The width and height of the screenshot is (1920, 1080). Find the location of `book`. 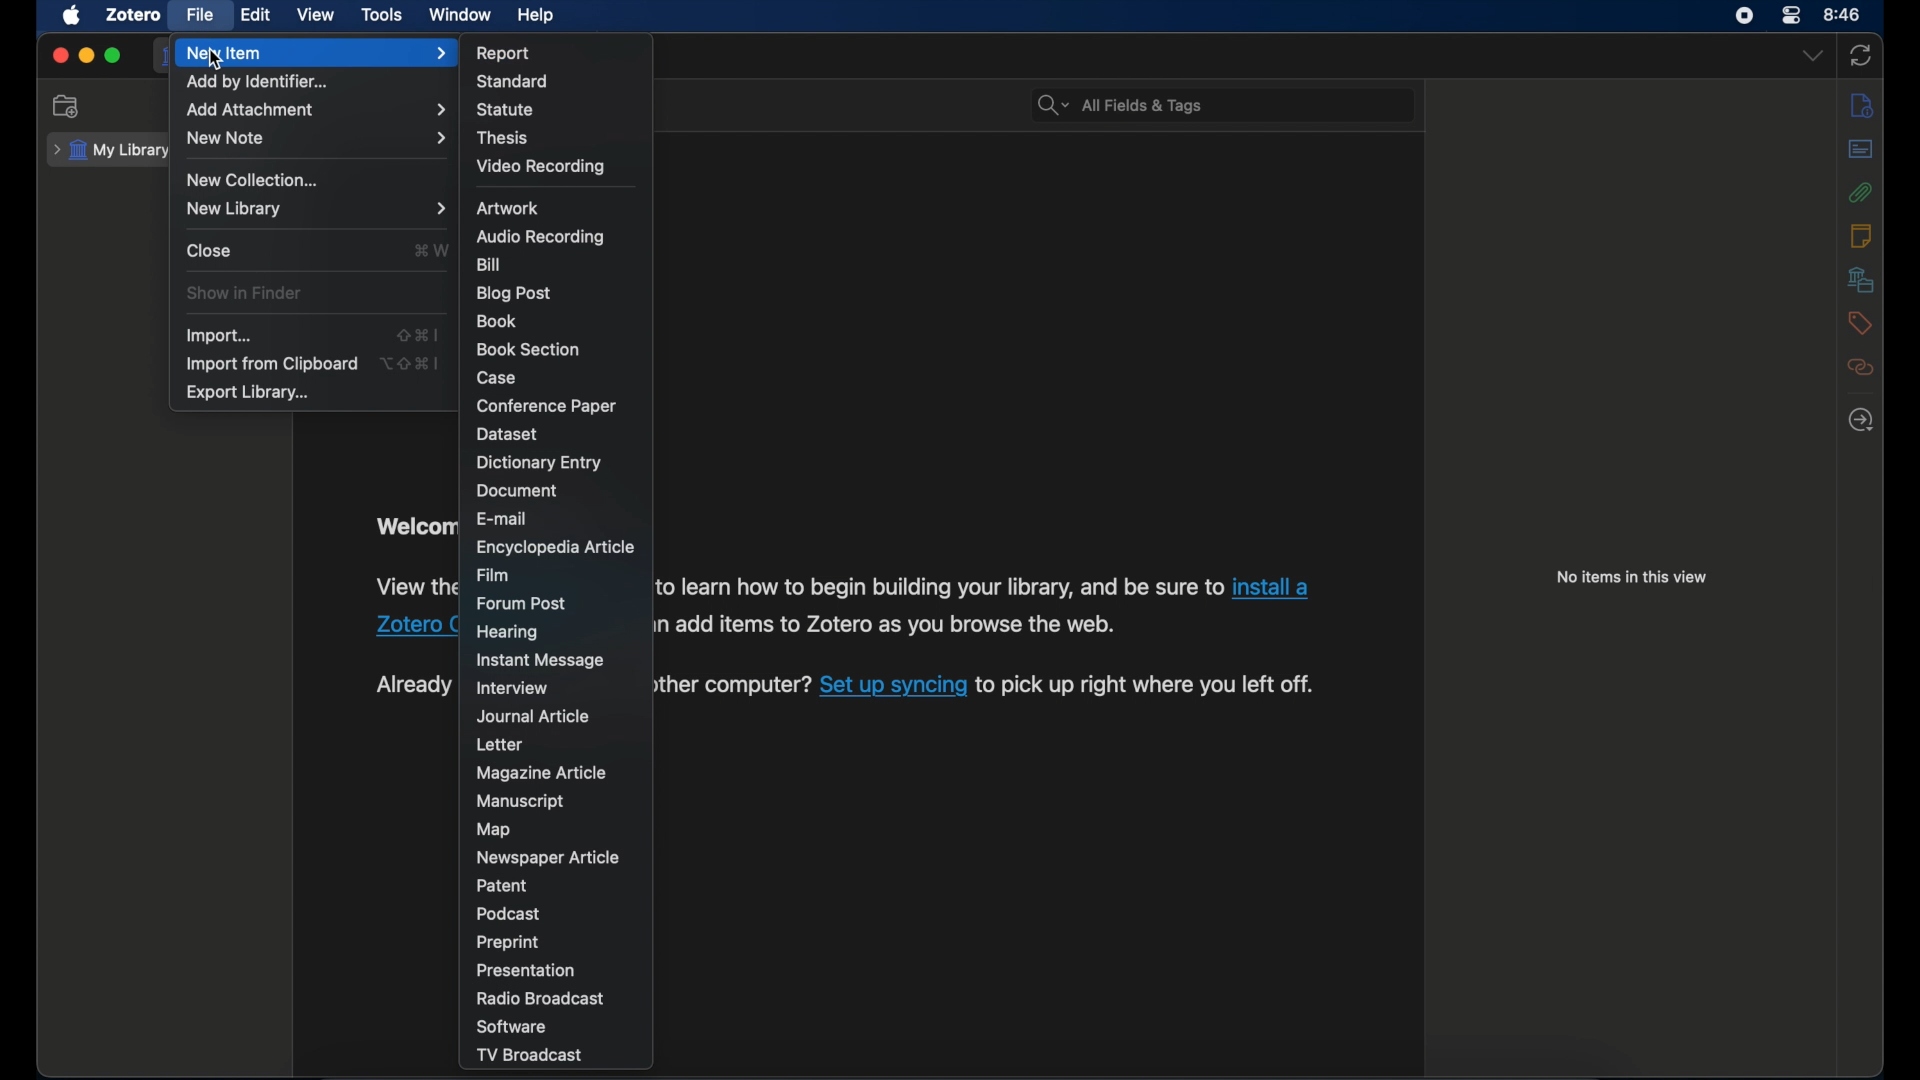

book is located at coordinates (499, 322).